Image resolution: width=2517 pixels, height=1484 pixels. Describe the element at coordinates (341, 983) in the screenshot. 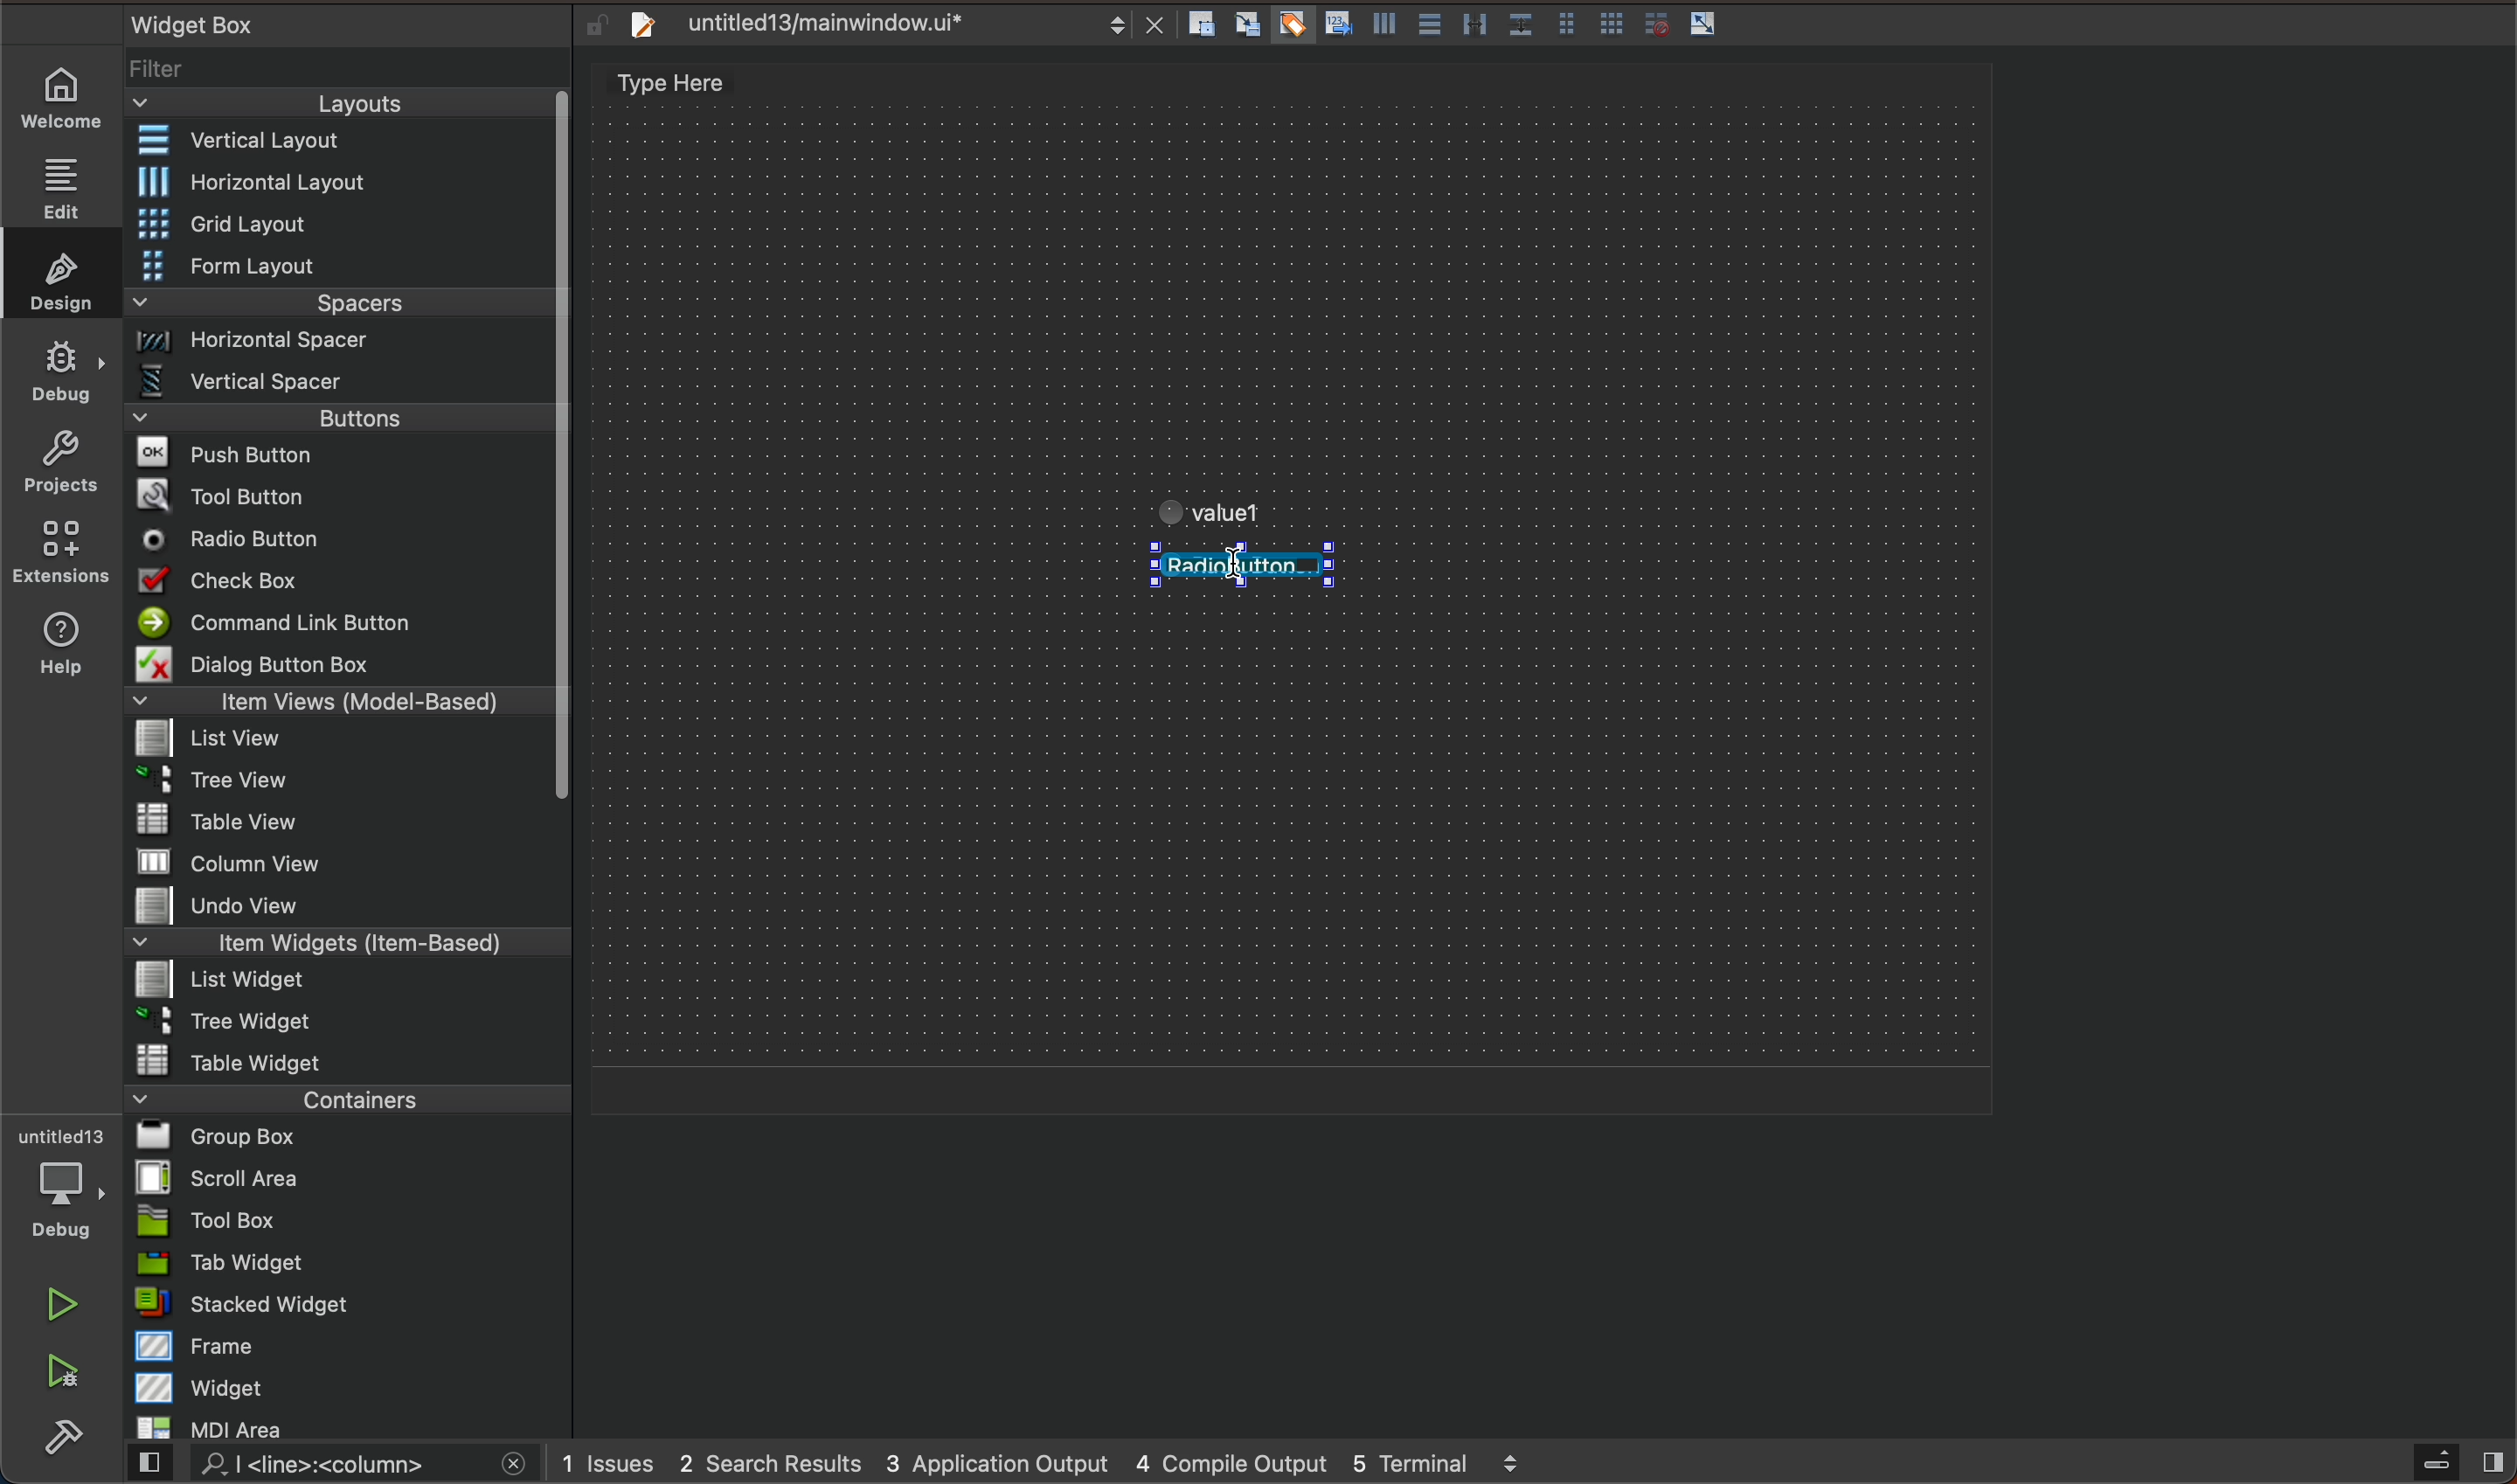

I see `` at that location.